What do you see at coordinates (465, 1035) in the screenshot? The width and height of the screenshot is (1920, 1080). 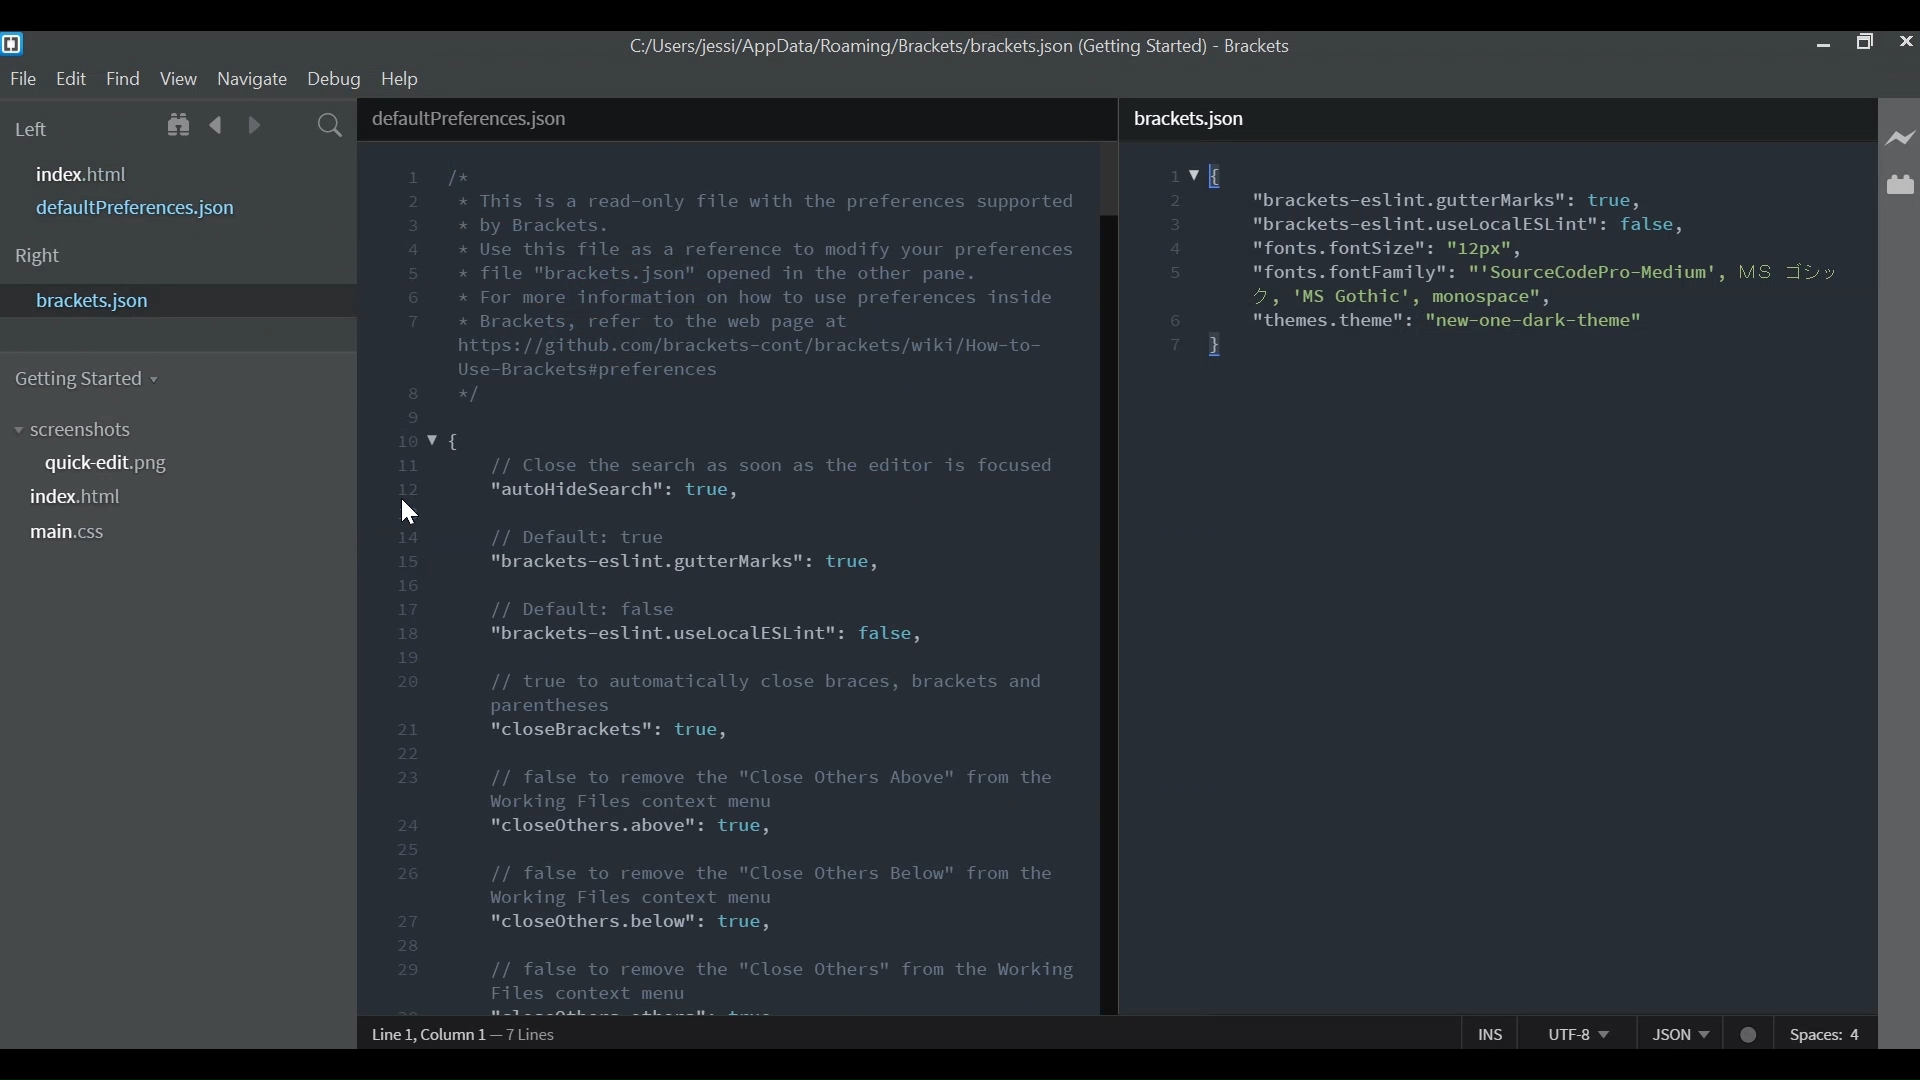 I see `Line, Column1—7 Lines` at bounding box center [465, 1035].